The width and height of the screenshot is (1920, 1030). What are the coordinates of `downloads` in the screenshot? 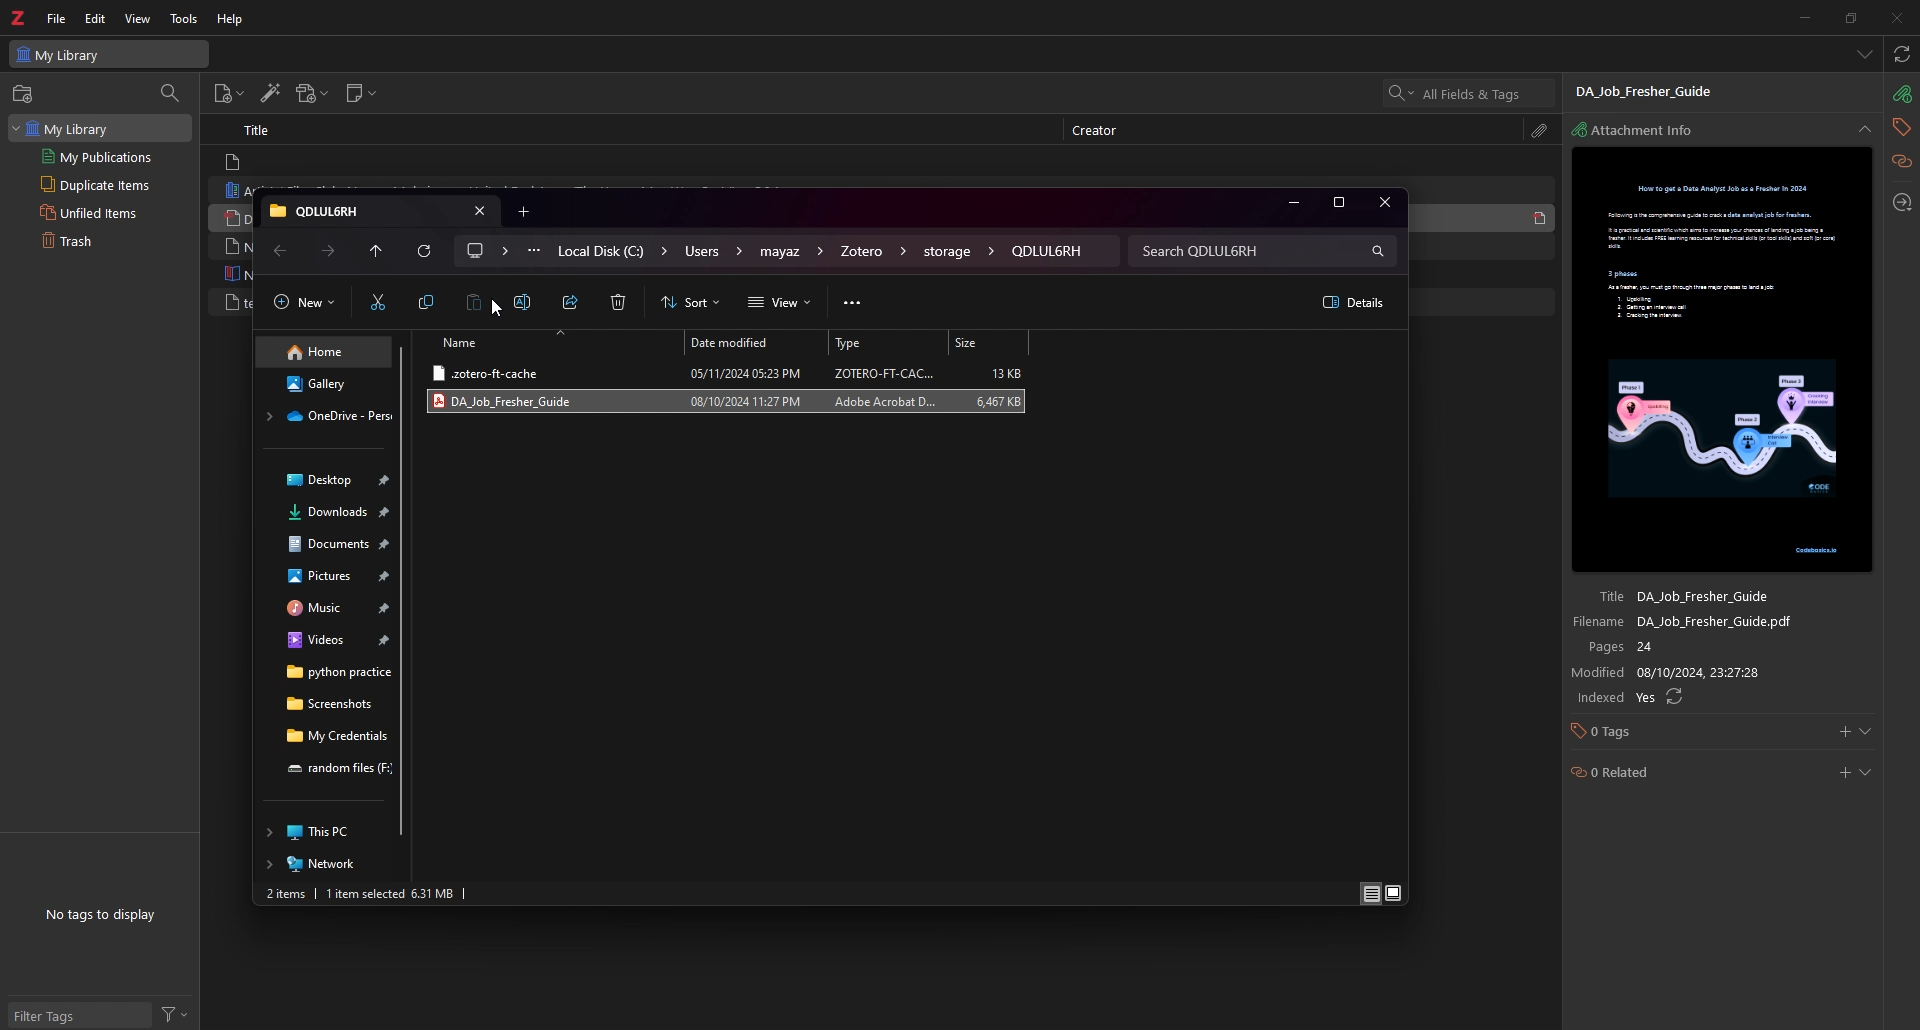 It's located at (327, 511).